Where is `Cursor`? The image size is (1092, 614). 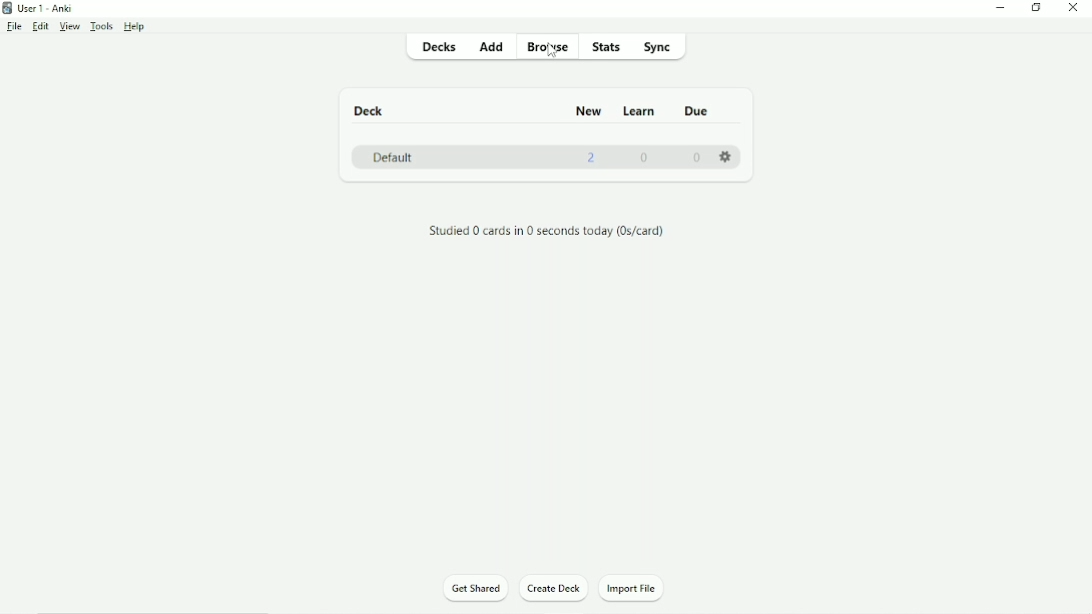
Cursor is located at coordinates (552, 56).